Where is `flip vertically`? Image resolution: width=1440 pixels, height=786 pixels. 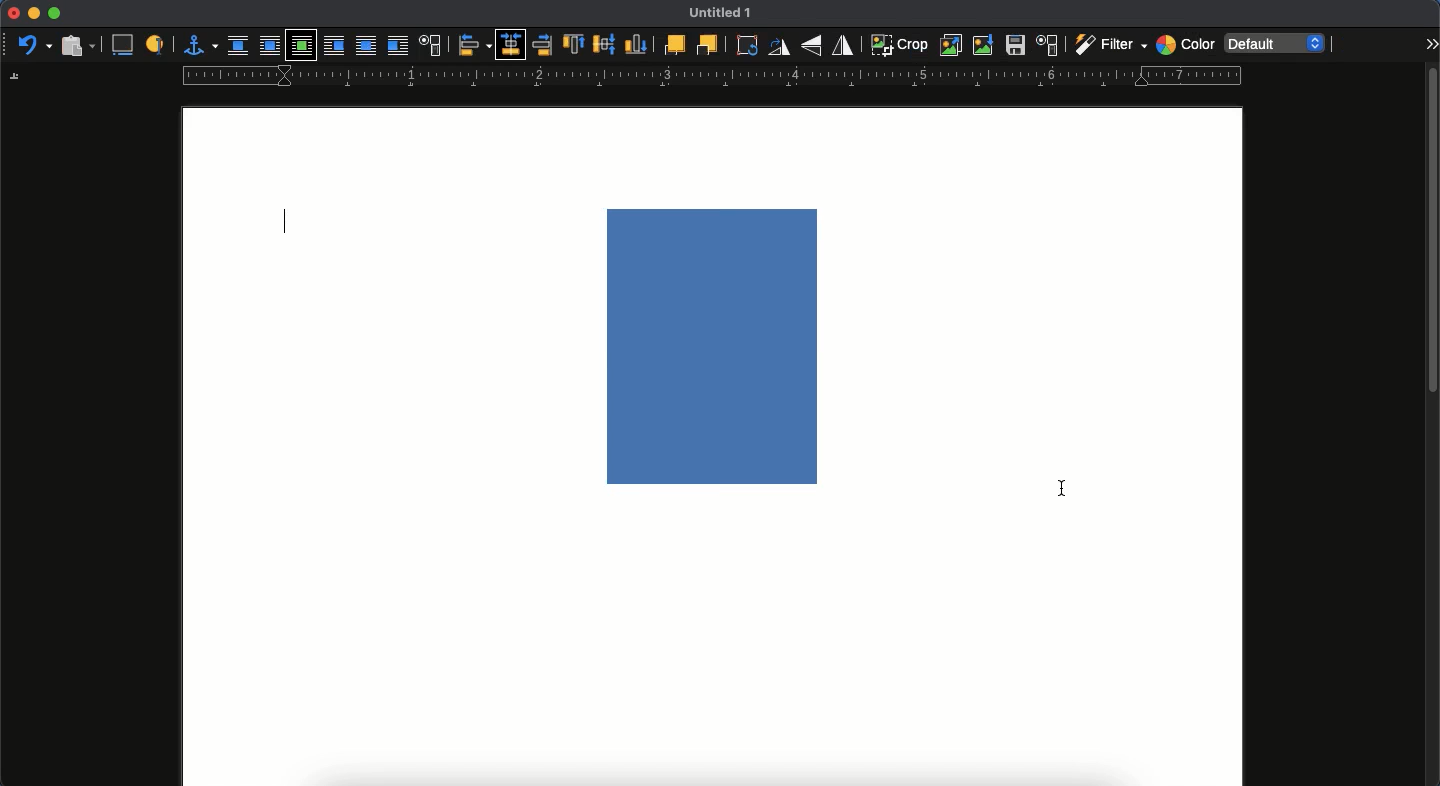
flip vertically is located at coordinates (813, 46).